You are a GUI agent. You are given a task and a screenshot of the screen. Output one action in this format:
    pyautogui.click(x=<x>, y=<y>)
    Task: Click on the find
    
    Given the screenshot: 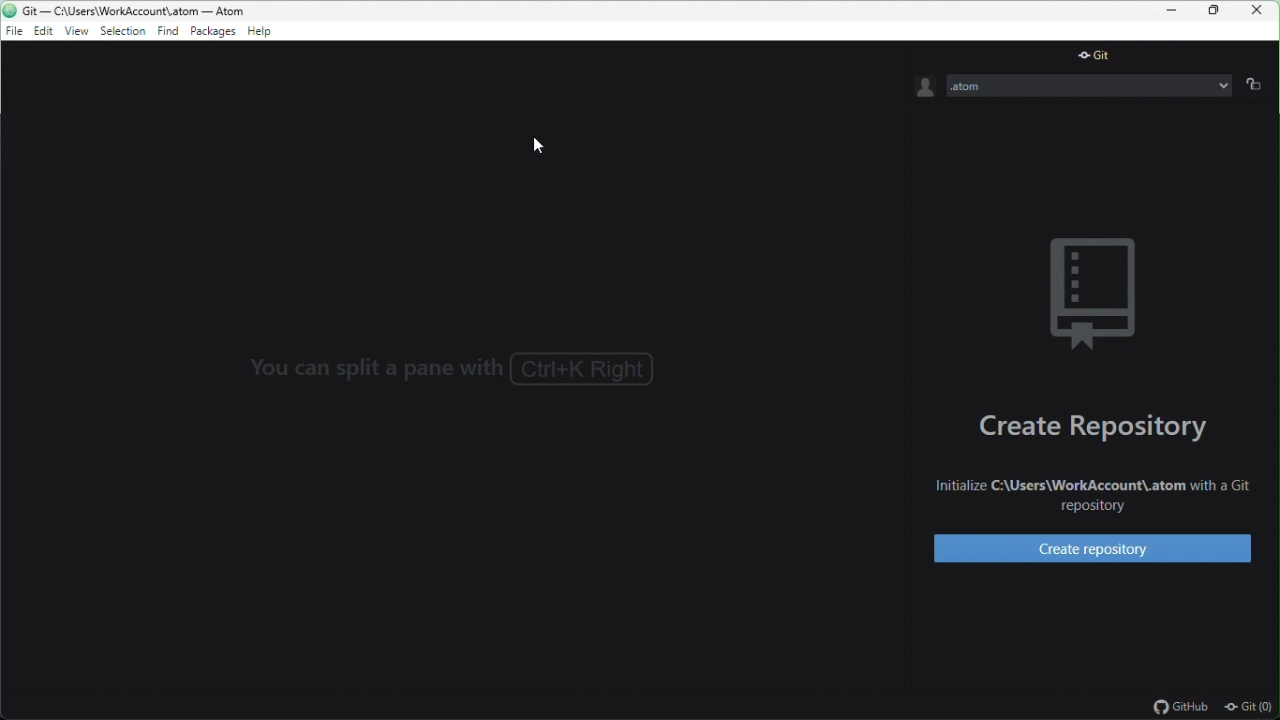 What is the action you would take?
    pyautogui.click(x=172, y=33)
    